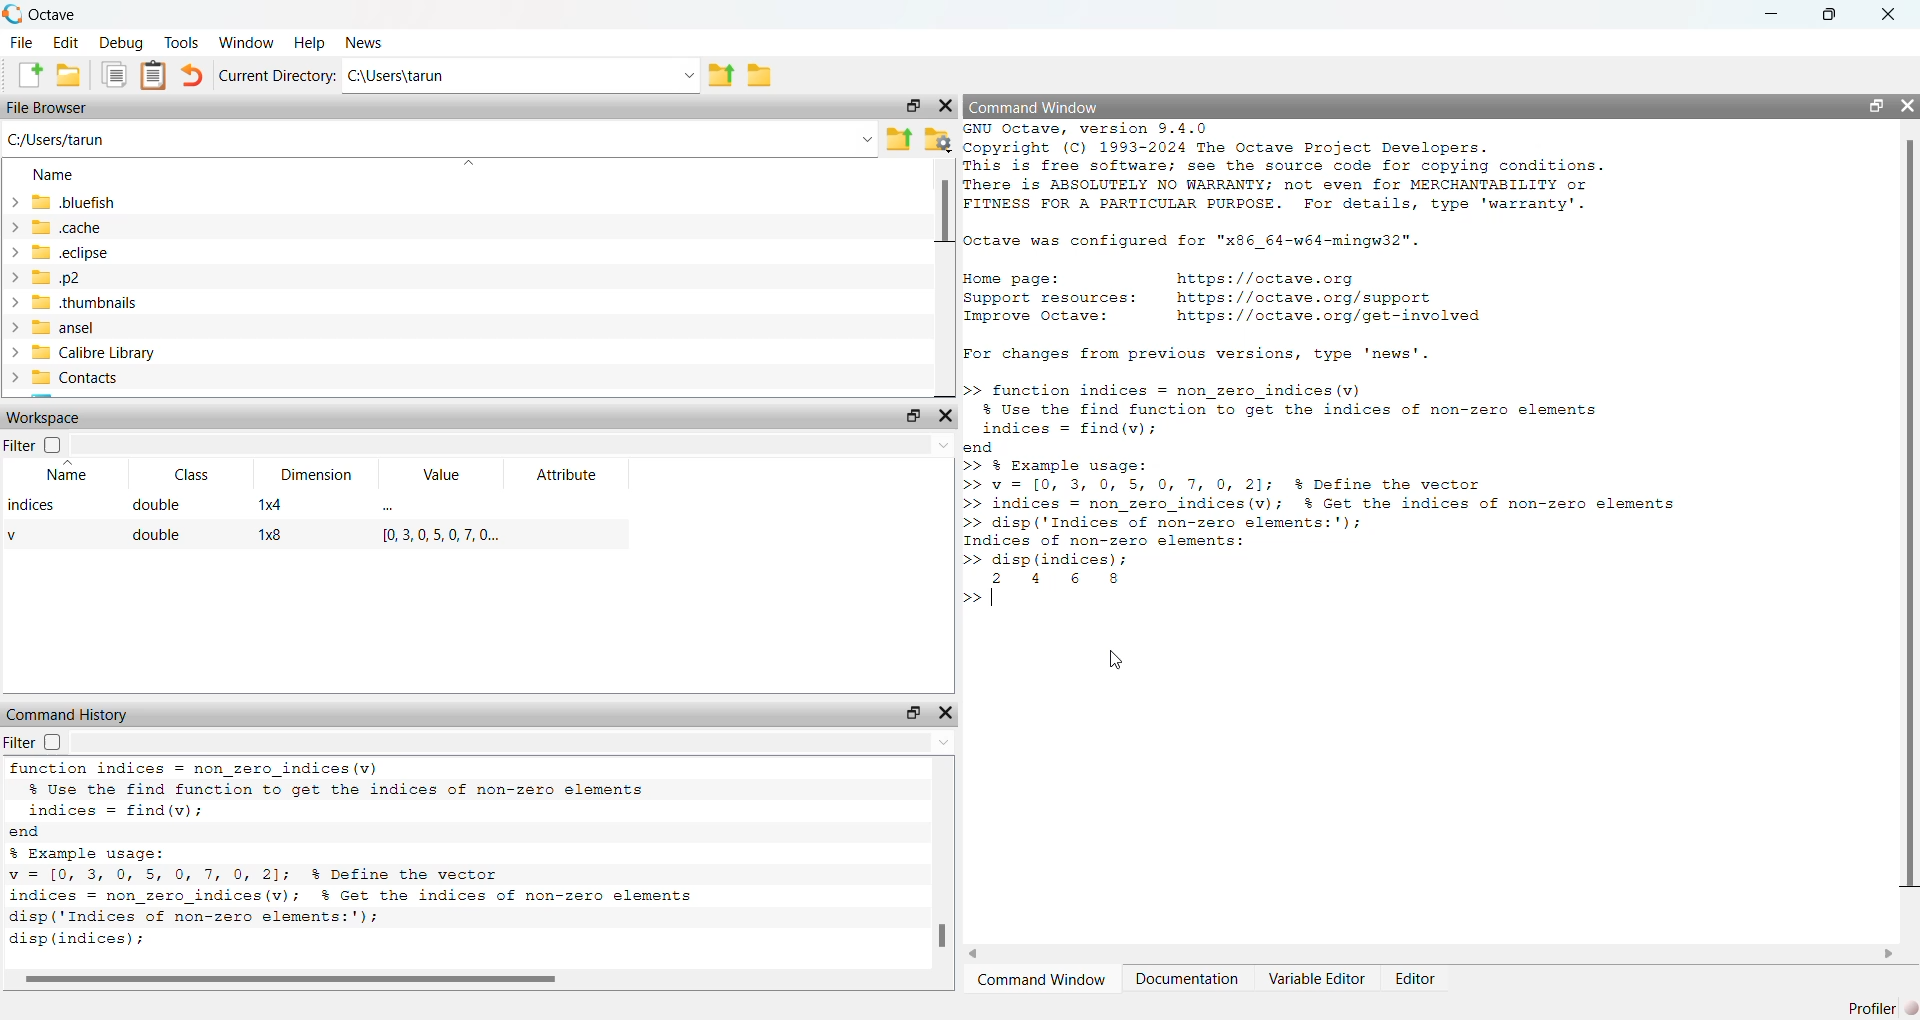 This screenshot has width=1920, height=1020. Describe the element at coordinates (1867, 1008) in the screenshot. I see `profiler` at that location.